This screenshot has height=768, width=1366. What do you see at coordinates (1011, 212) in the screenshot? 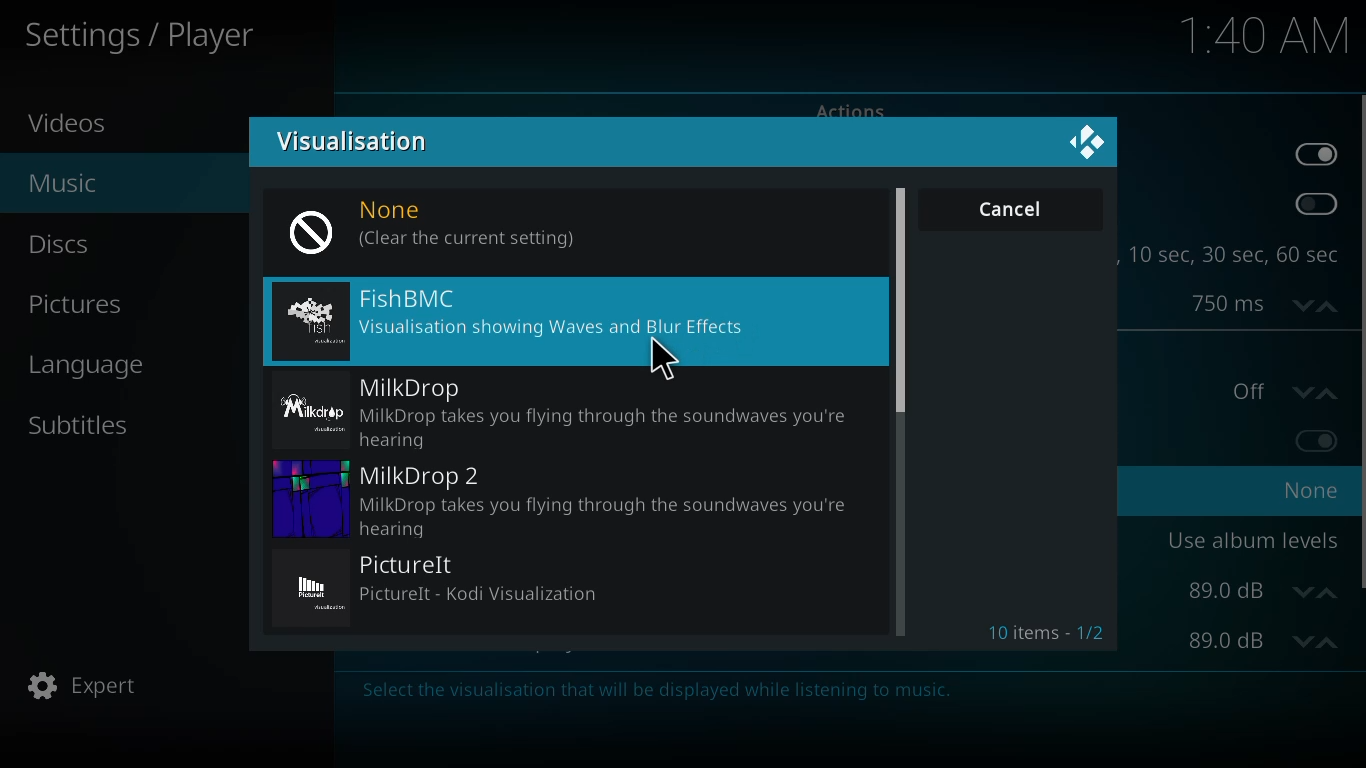
I see `Cancel` at bounding box center [1011, 212].